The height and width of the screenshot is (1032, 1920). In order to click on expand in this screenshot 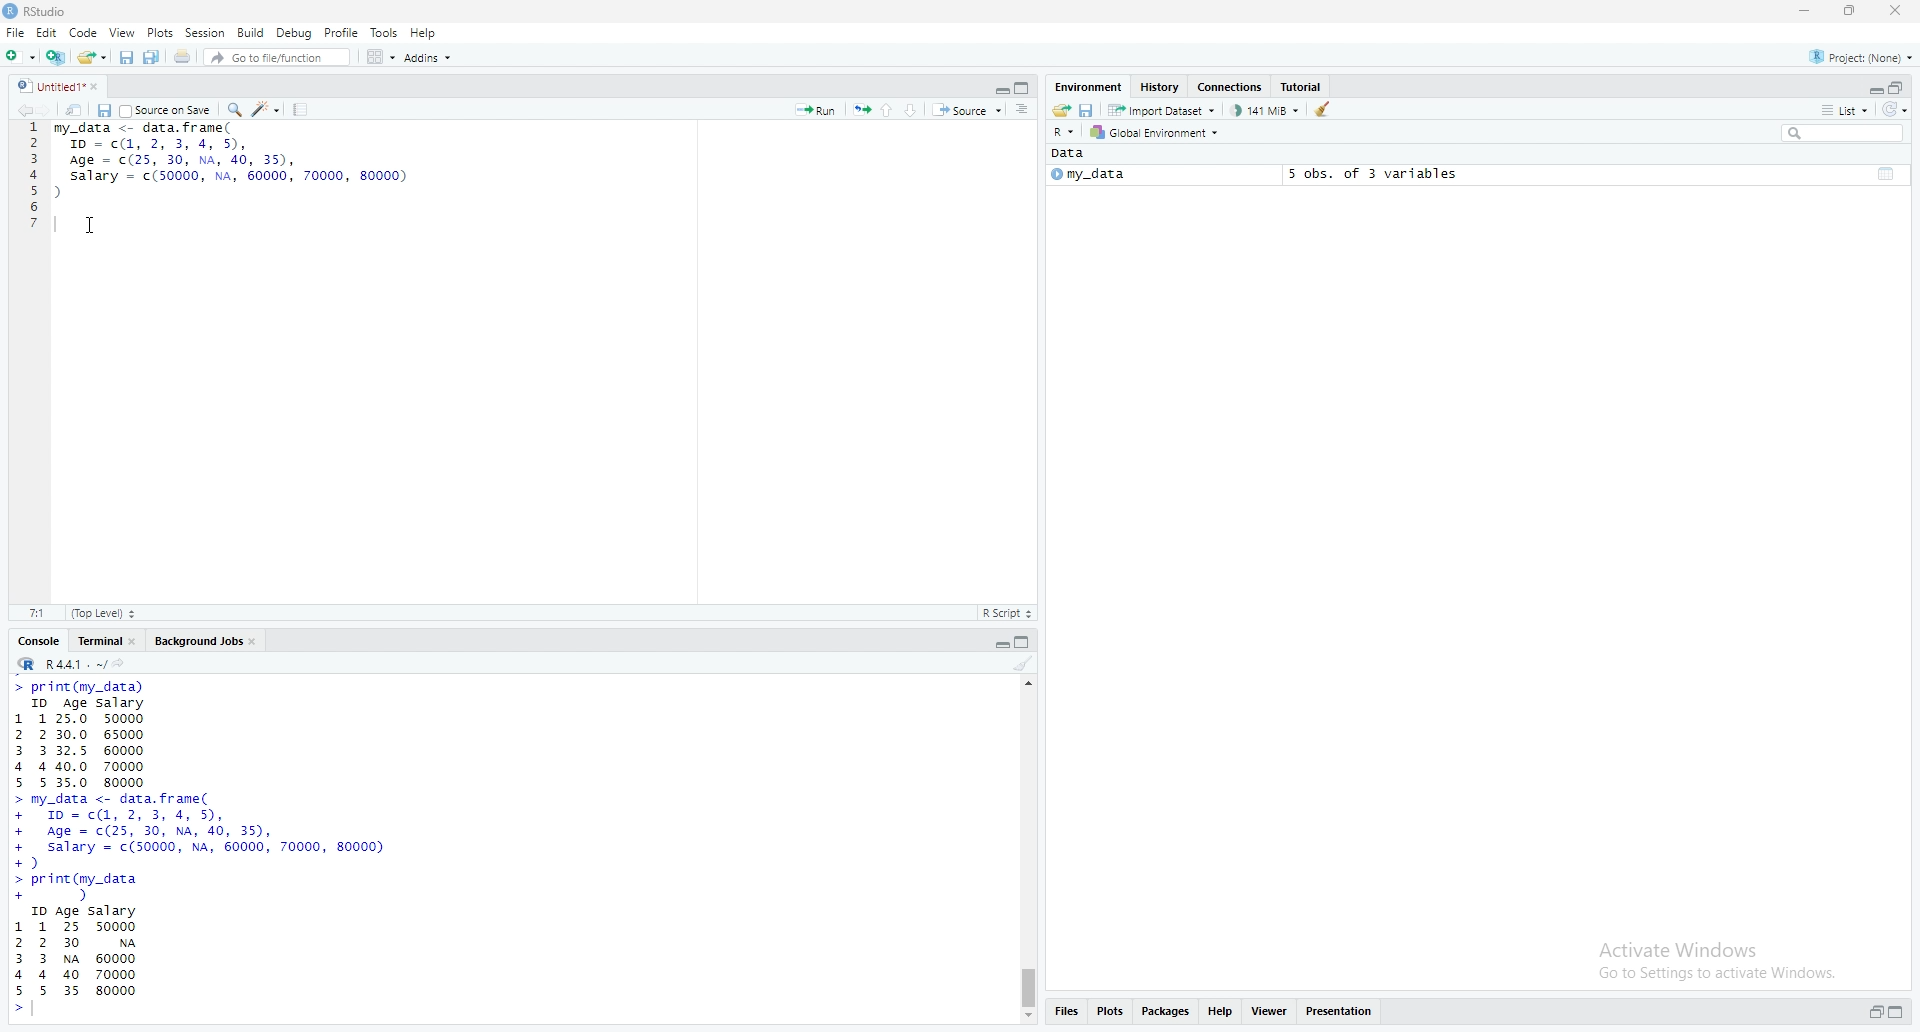, I will do `click(998, 646)`.